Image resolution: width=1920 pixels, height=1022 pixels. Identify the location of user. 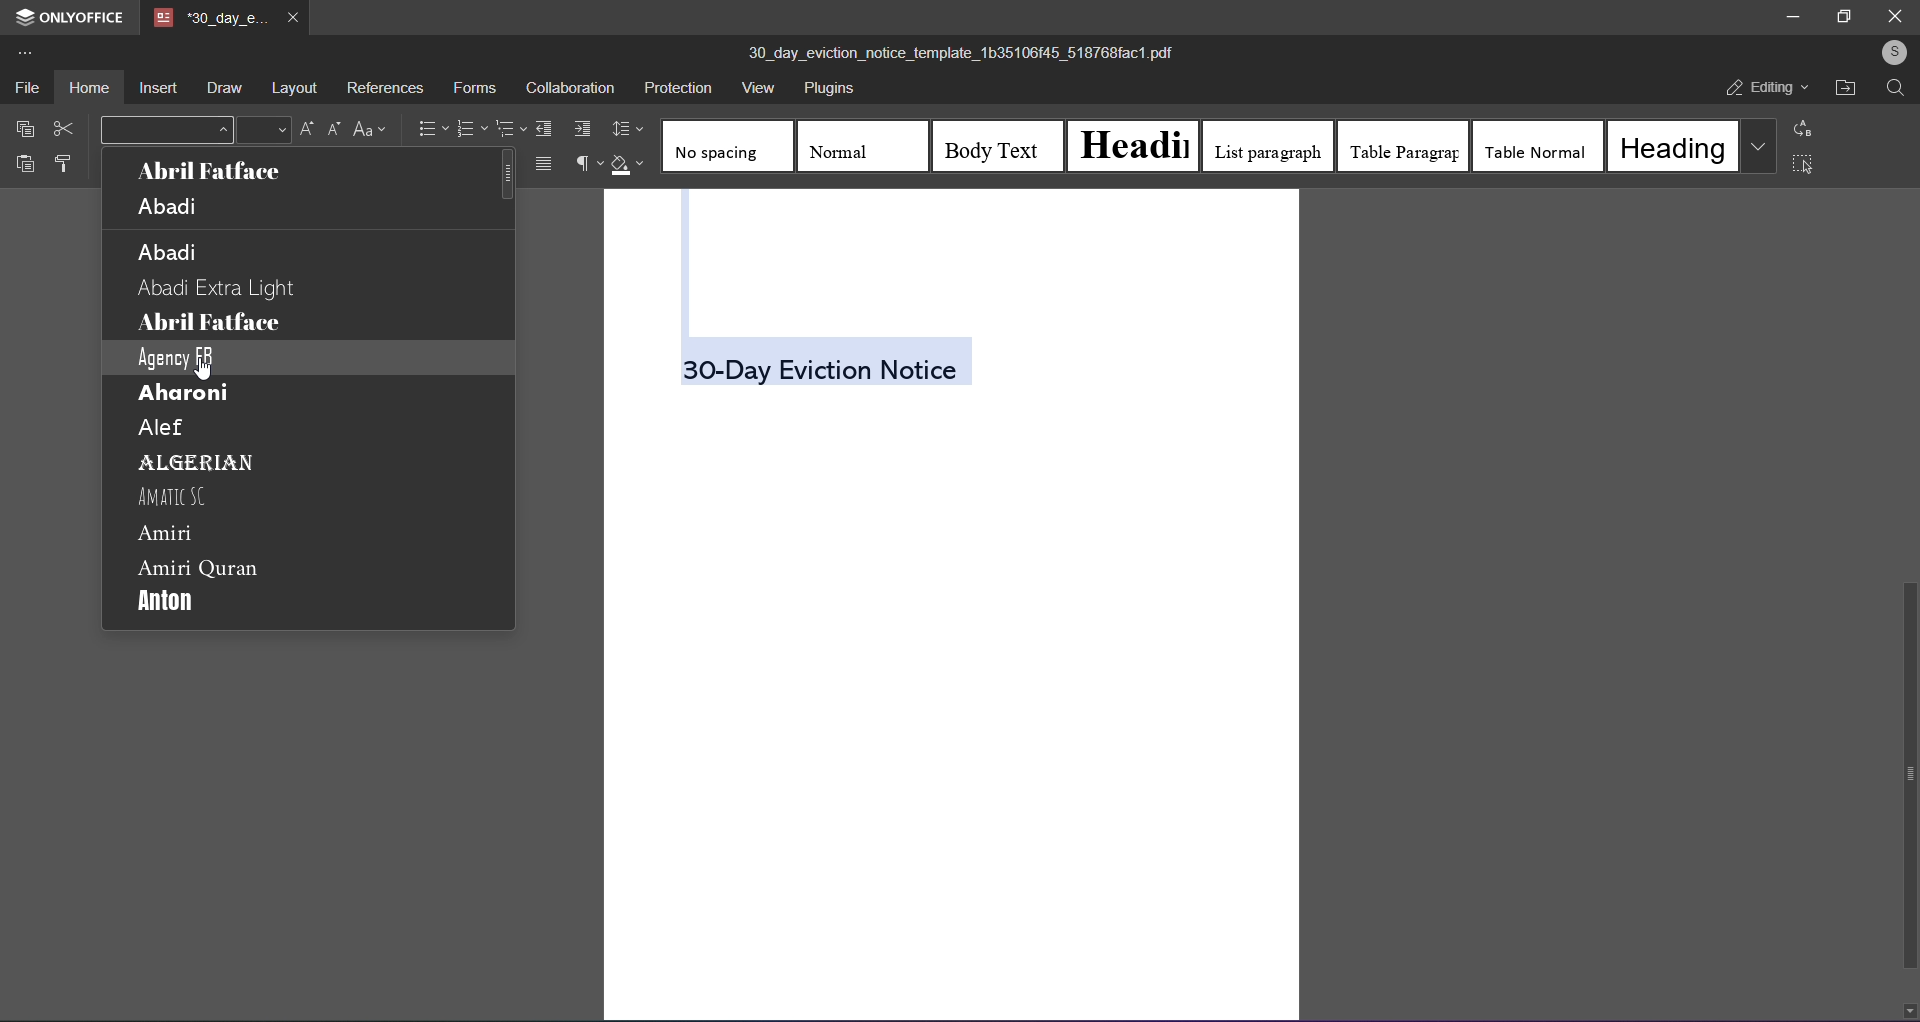
(1895, 53).